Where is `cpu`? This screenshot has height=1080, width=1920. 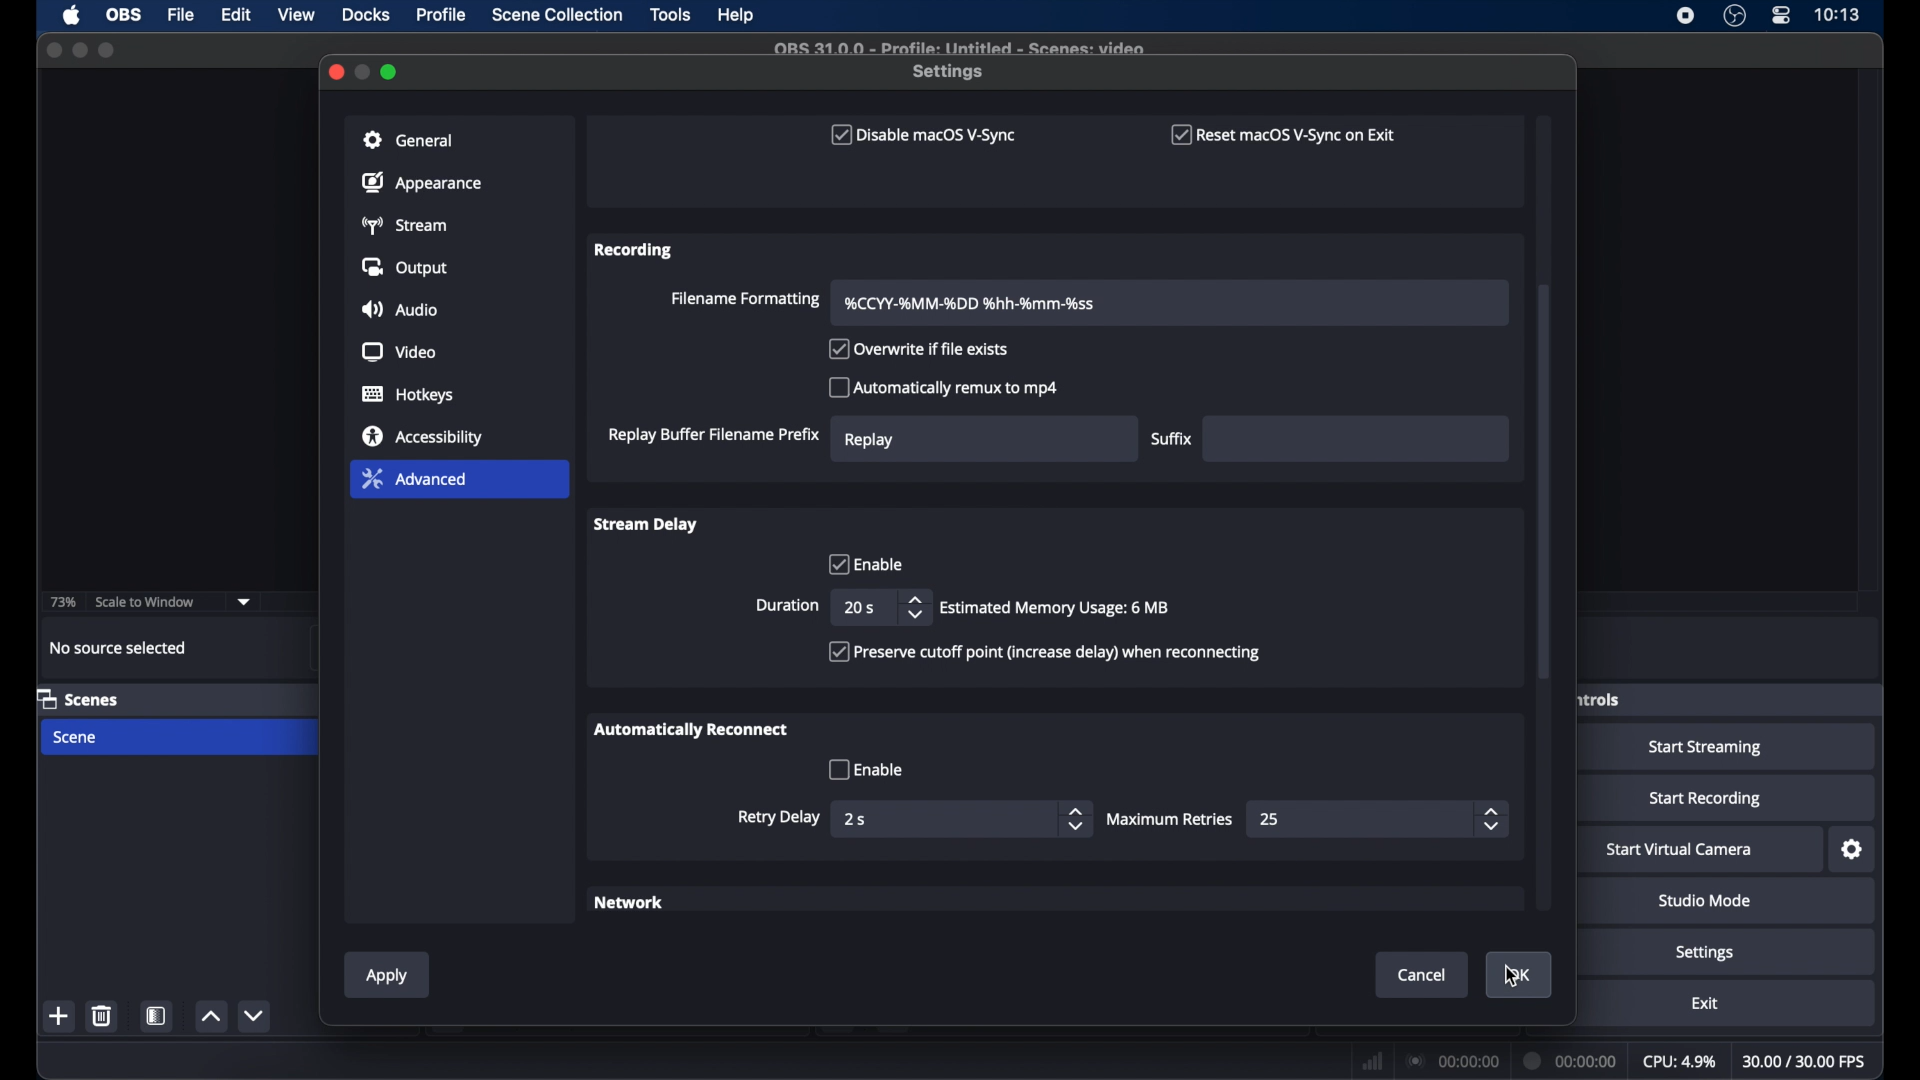
cpu is located at coordinates (1680, 1062).